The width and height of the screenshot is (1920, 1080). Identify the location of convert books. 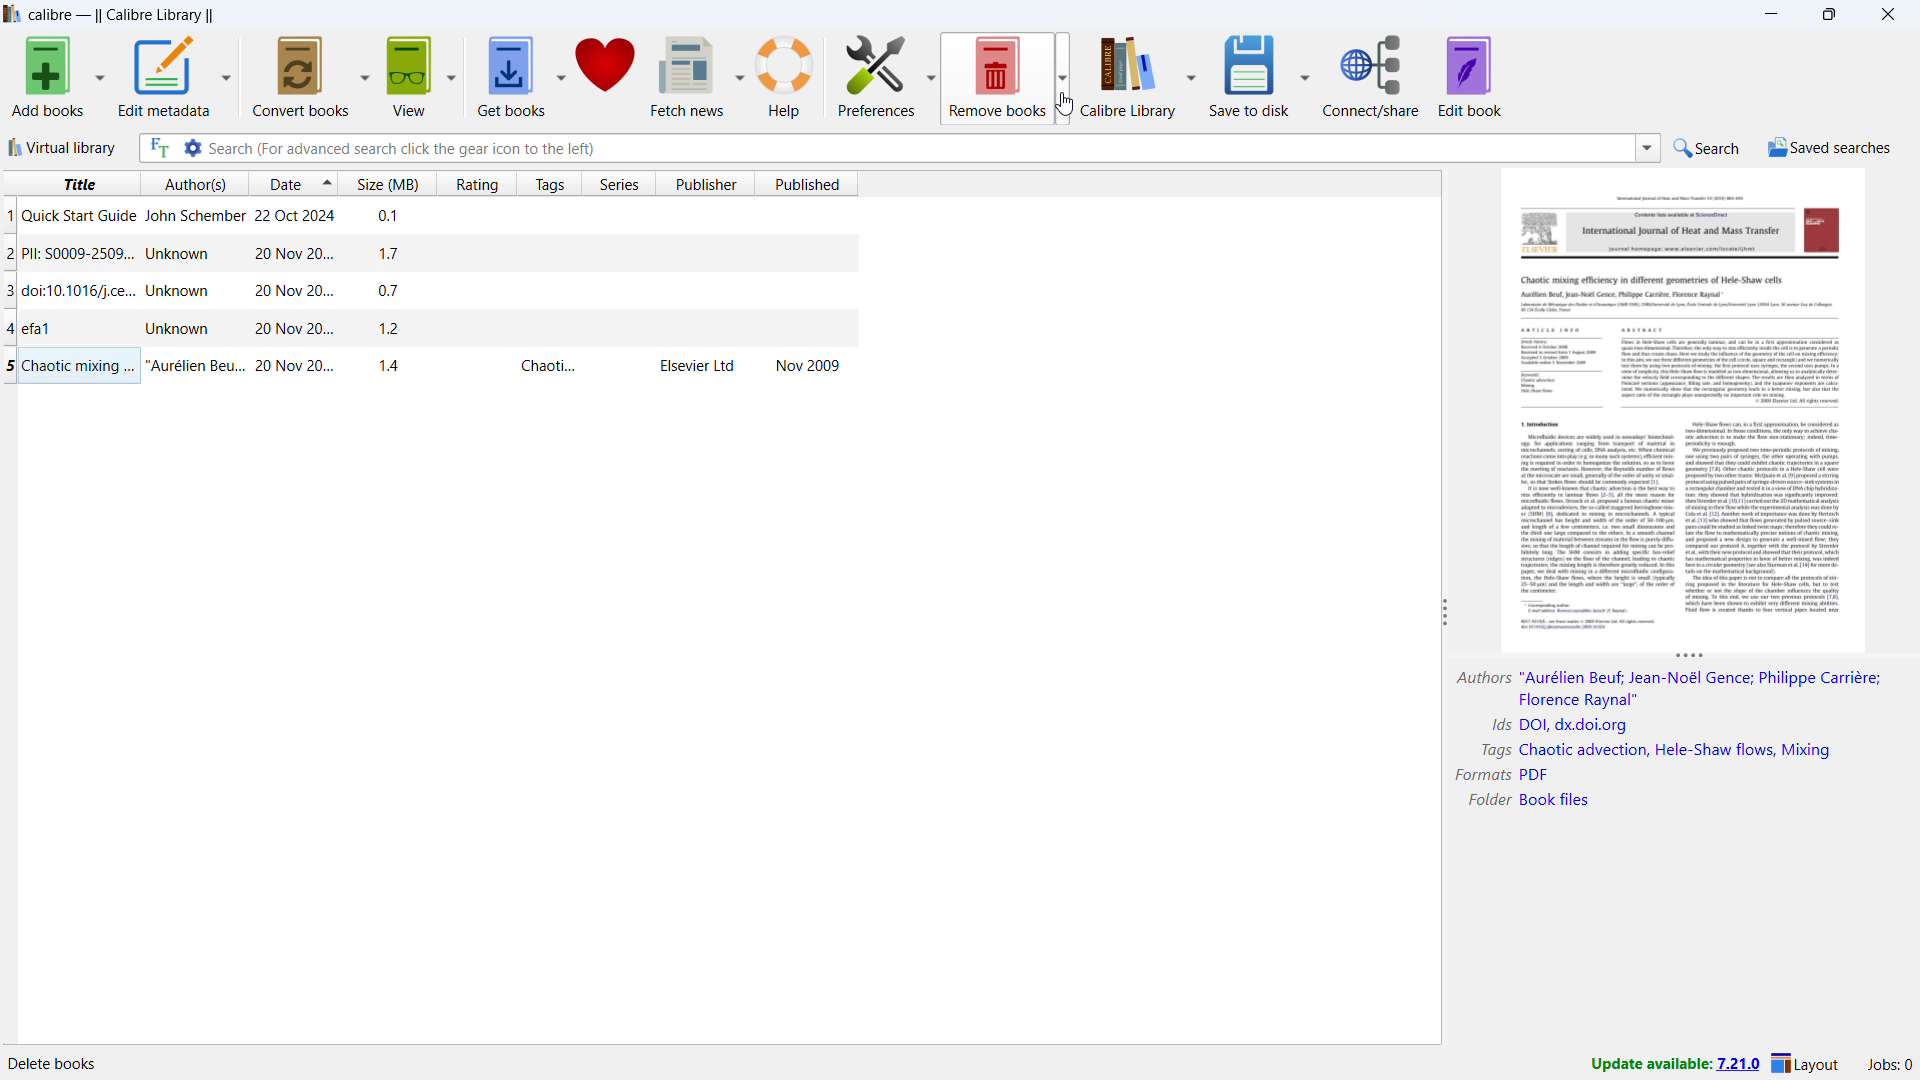
(302, 76).